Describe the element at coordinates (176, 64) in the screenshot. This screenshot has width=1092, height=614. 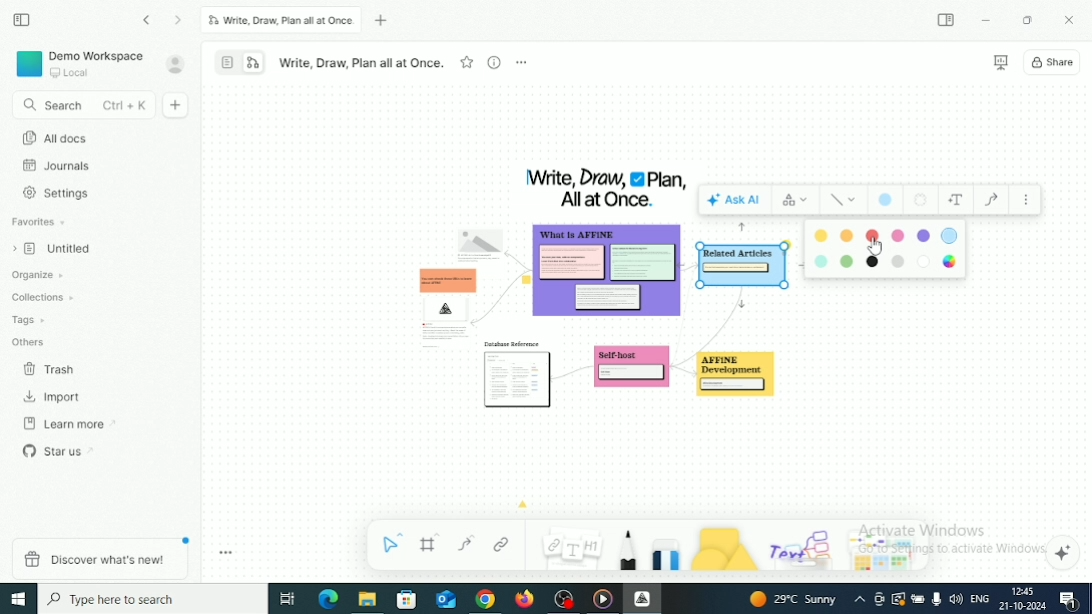
I see `Account` at that location.